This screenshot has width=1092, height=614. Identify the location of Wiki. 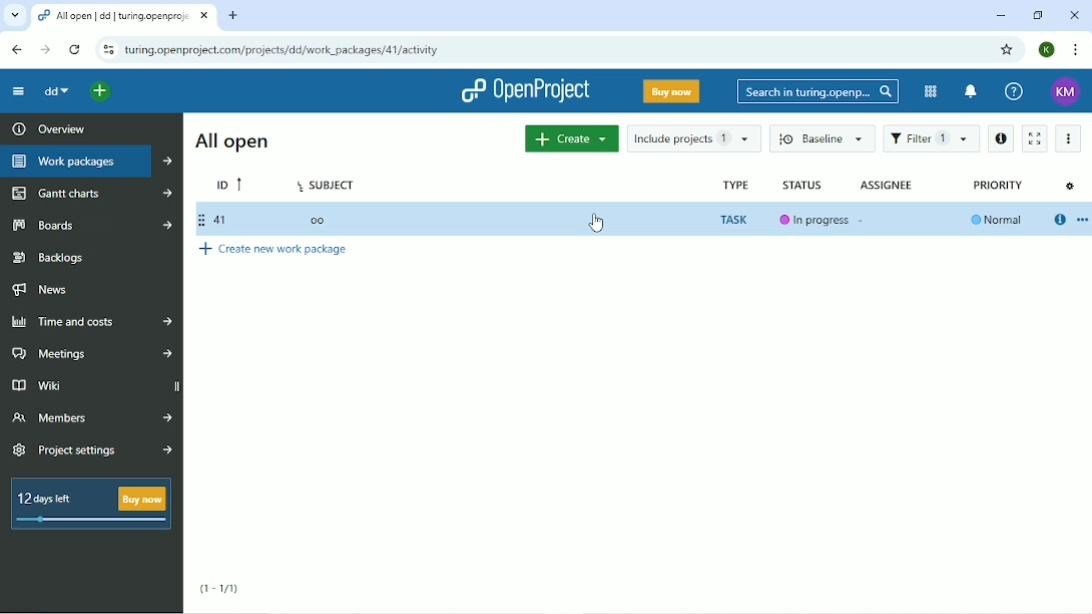
(93, 386).